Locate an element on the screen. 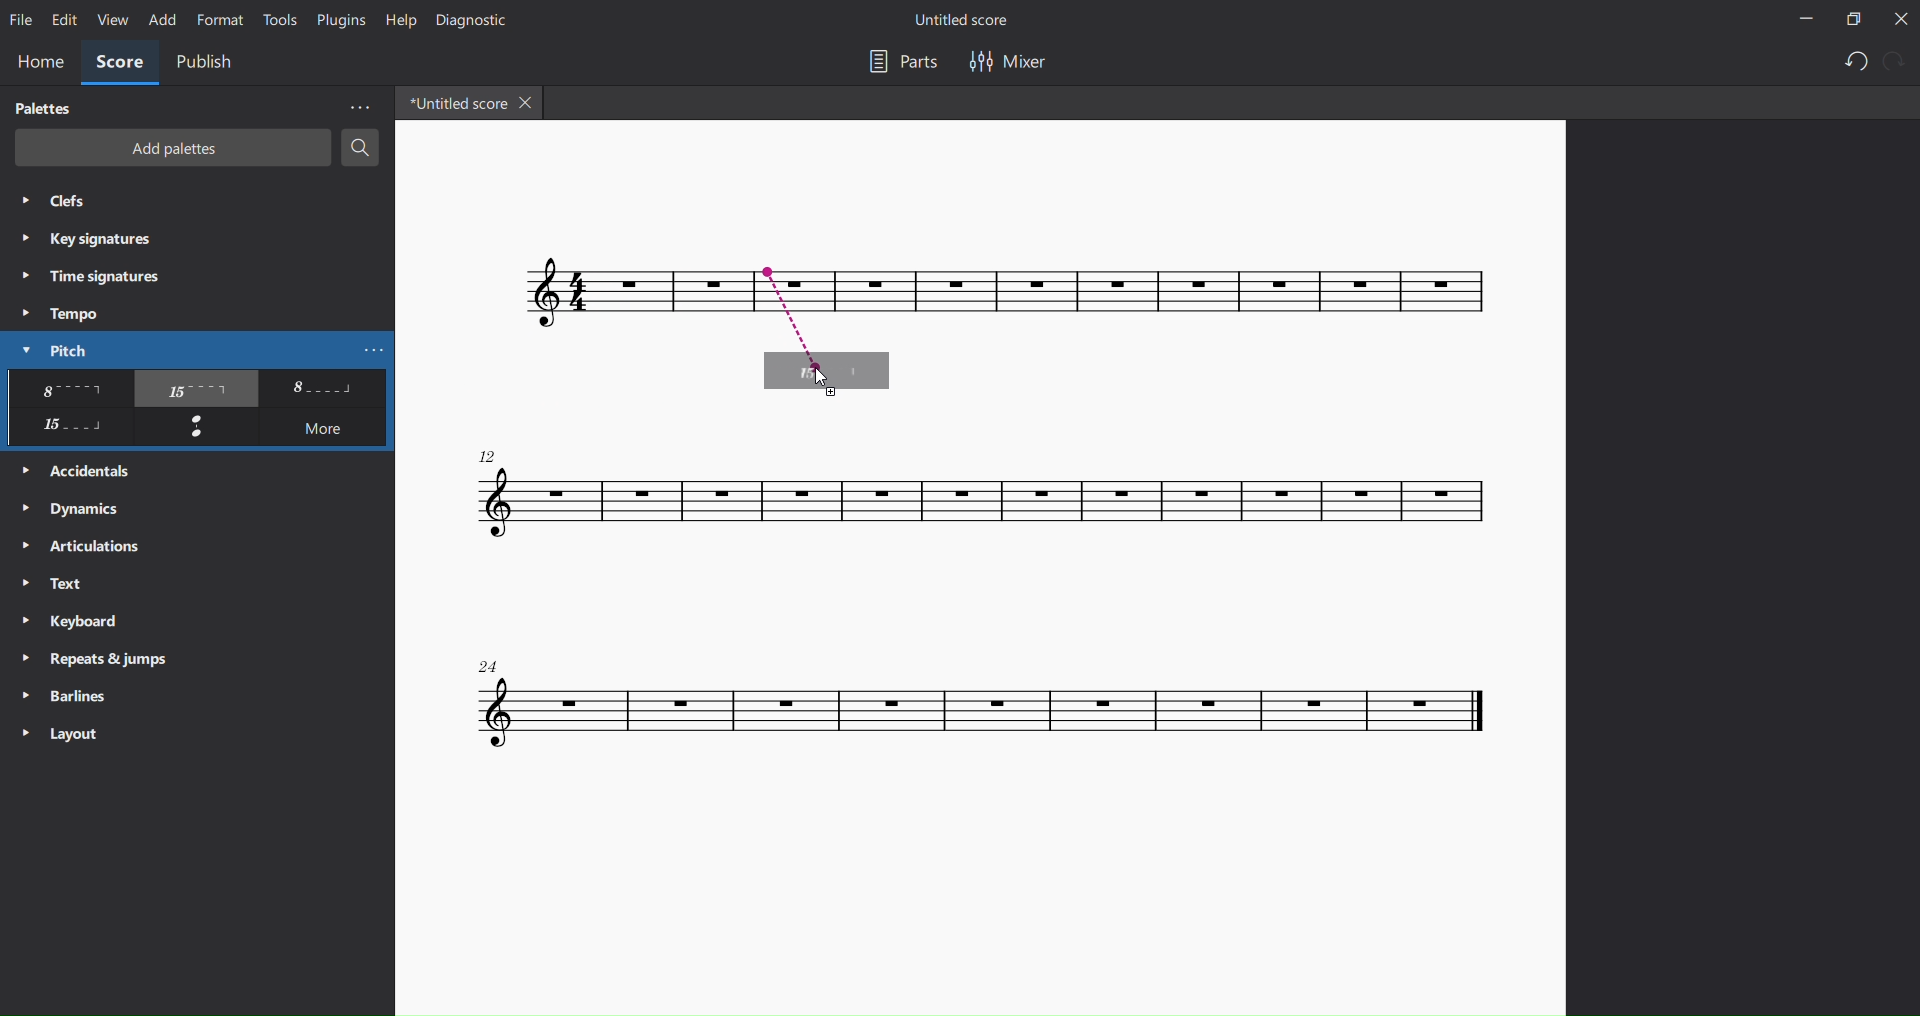 The width and height of the screenshot is (1920, 1016). other pitch is located at coordinates (67, 428).